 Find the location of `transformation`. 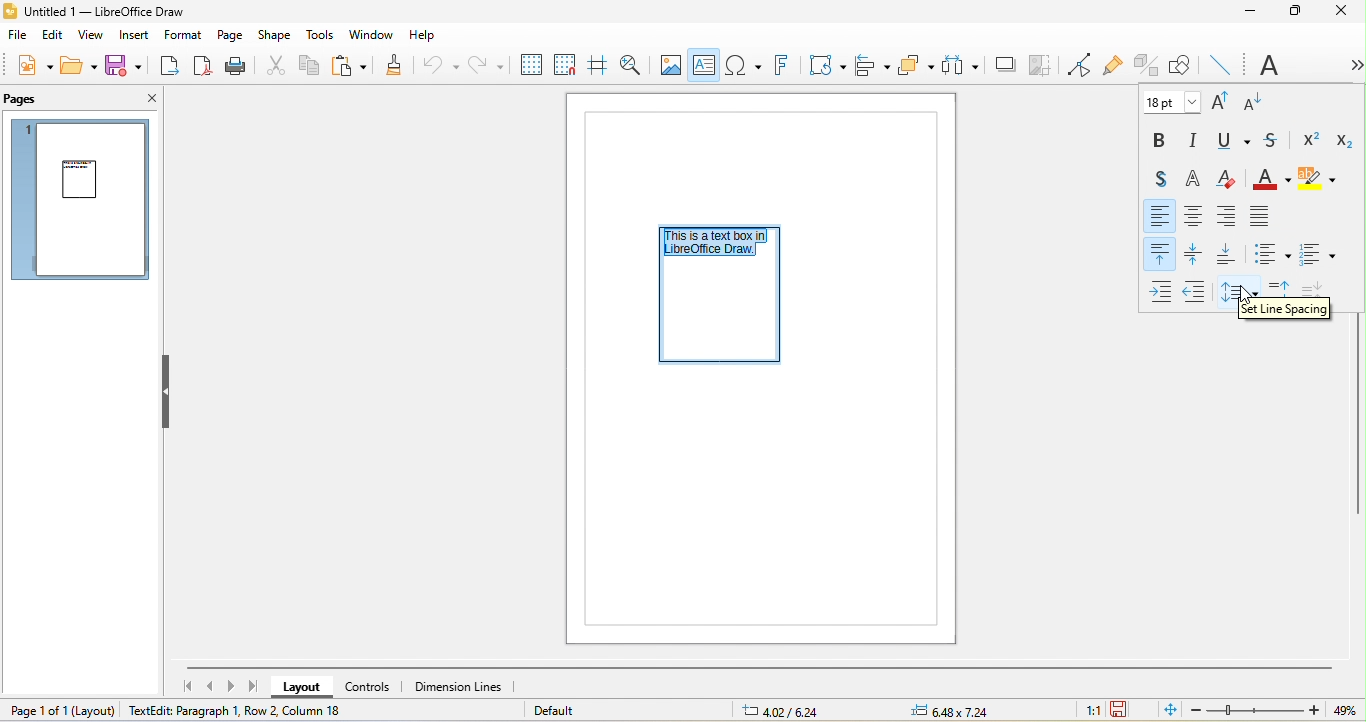

transformation is located at coordinates (822, 67).